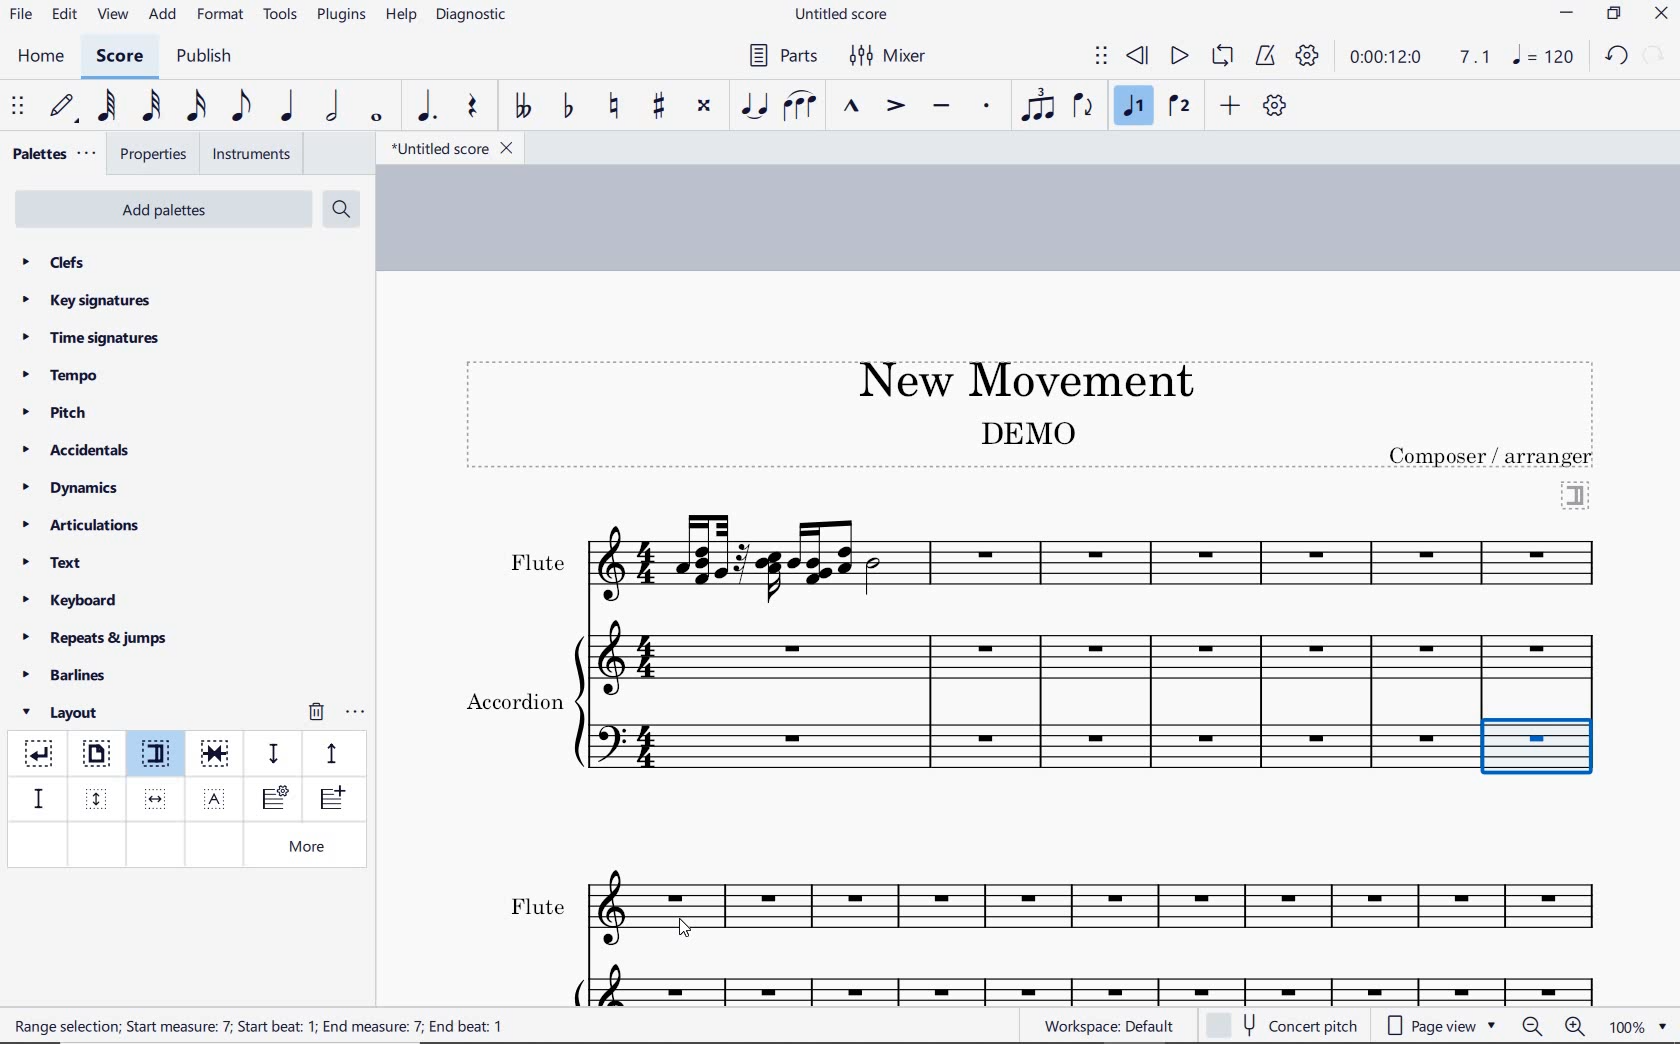  What do you see at coordinates (424, 107) in the screenshot?
I see `augmentation dot` at bounding box center [424, 107].